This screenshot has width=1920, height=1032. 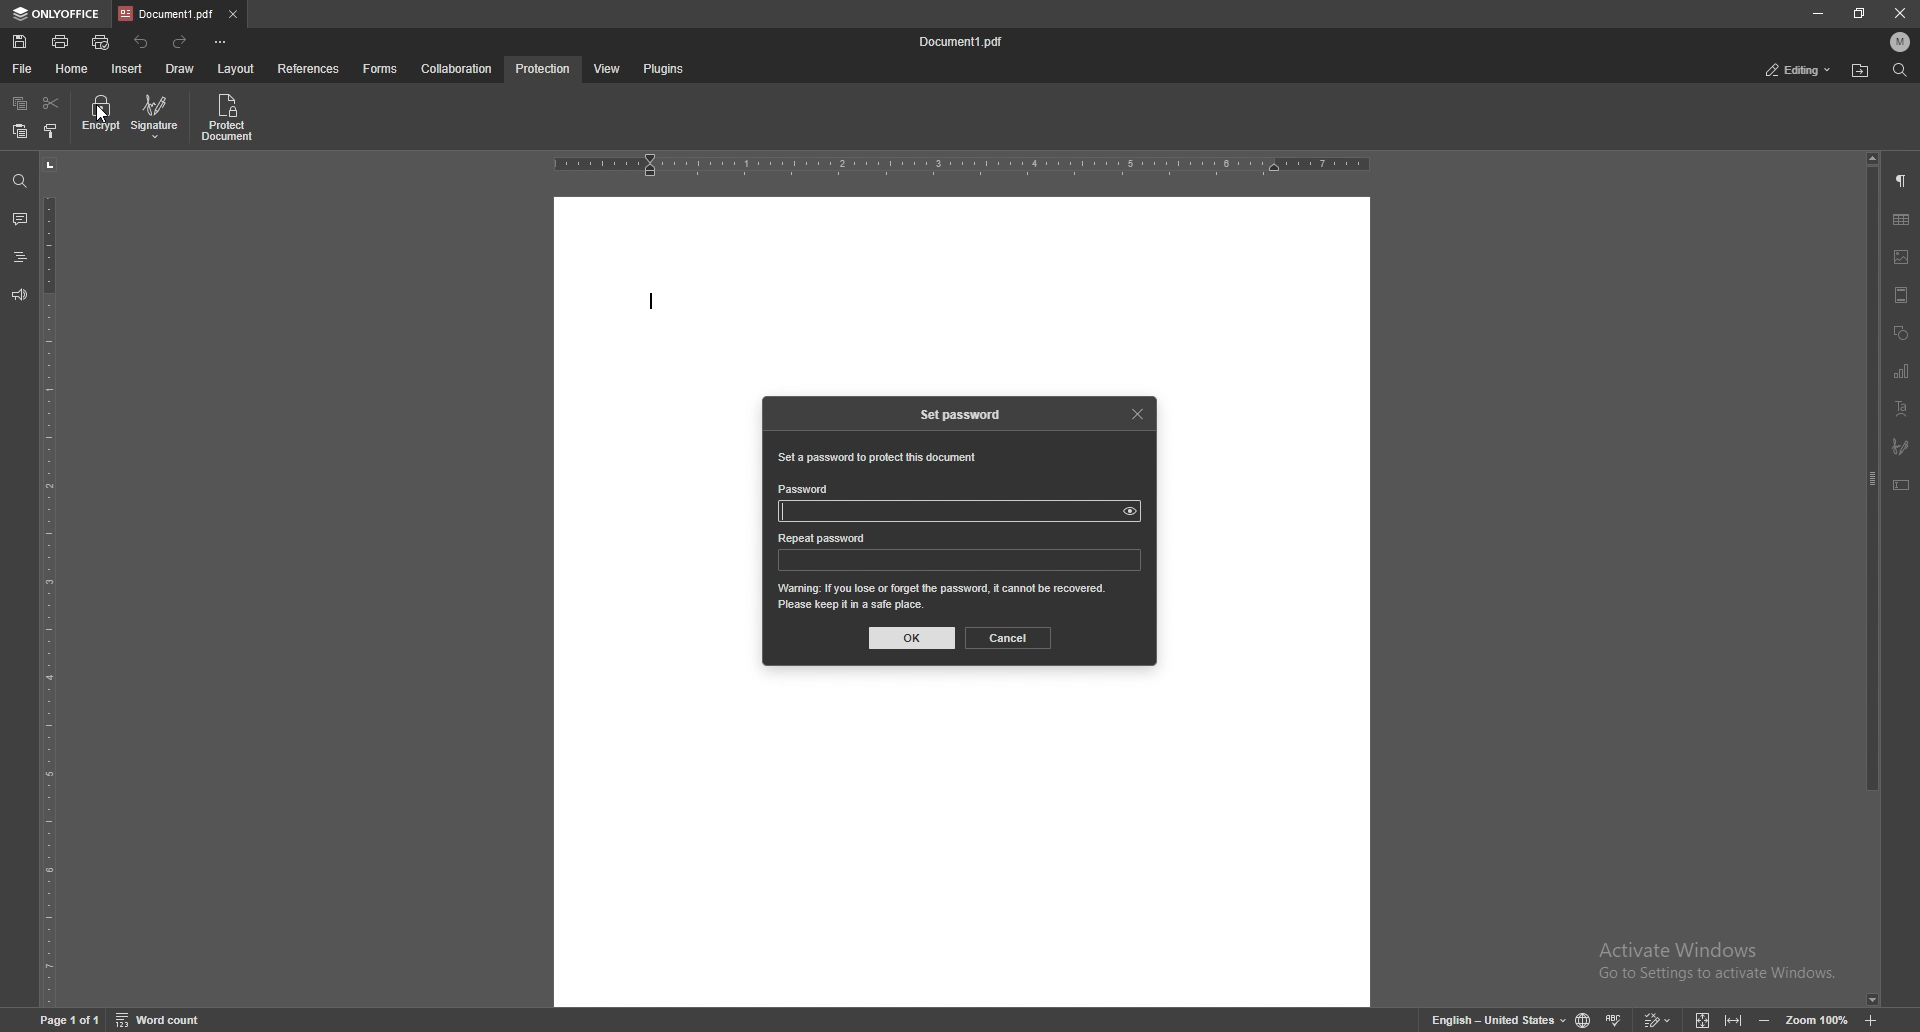 What do you see at coordinates (1008, 638) in the screenshot?
I see `cancel` at bounding box center [1008, 638].